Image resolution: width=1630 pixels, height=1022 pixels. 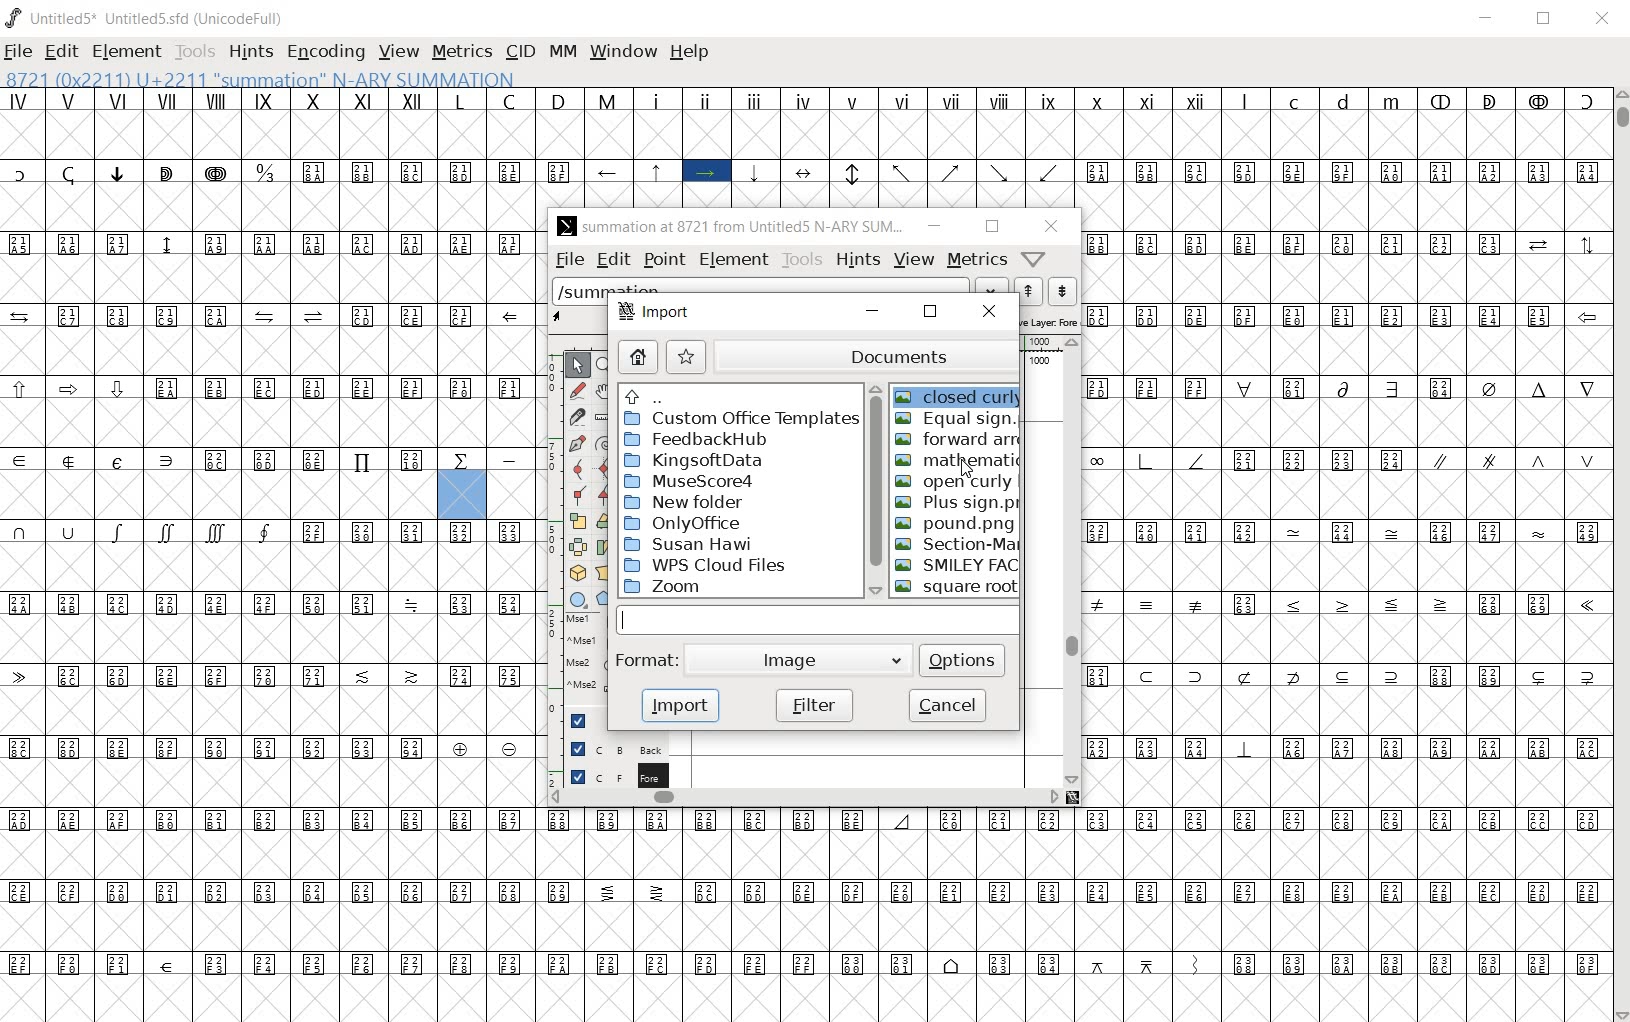 I want to click on closed curly, so click(x=958, y=397).